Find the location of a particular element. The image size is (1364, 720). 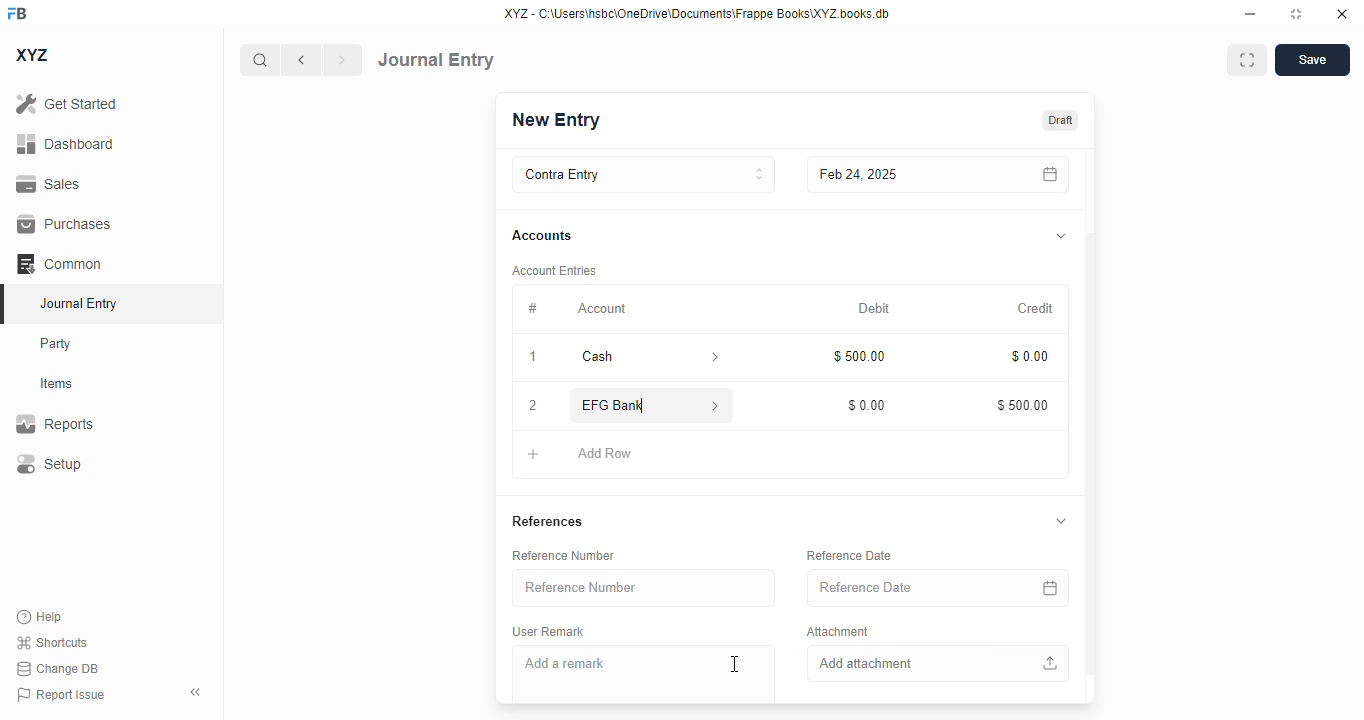

$500.00  is located at coordinates (858, 356).